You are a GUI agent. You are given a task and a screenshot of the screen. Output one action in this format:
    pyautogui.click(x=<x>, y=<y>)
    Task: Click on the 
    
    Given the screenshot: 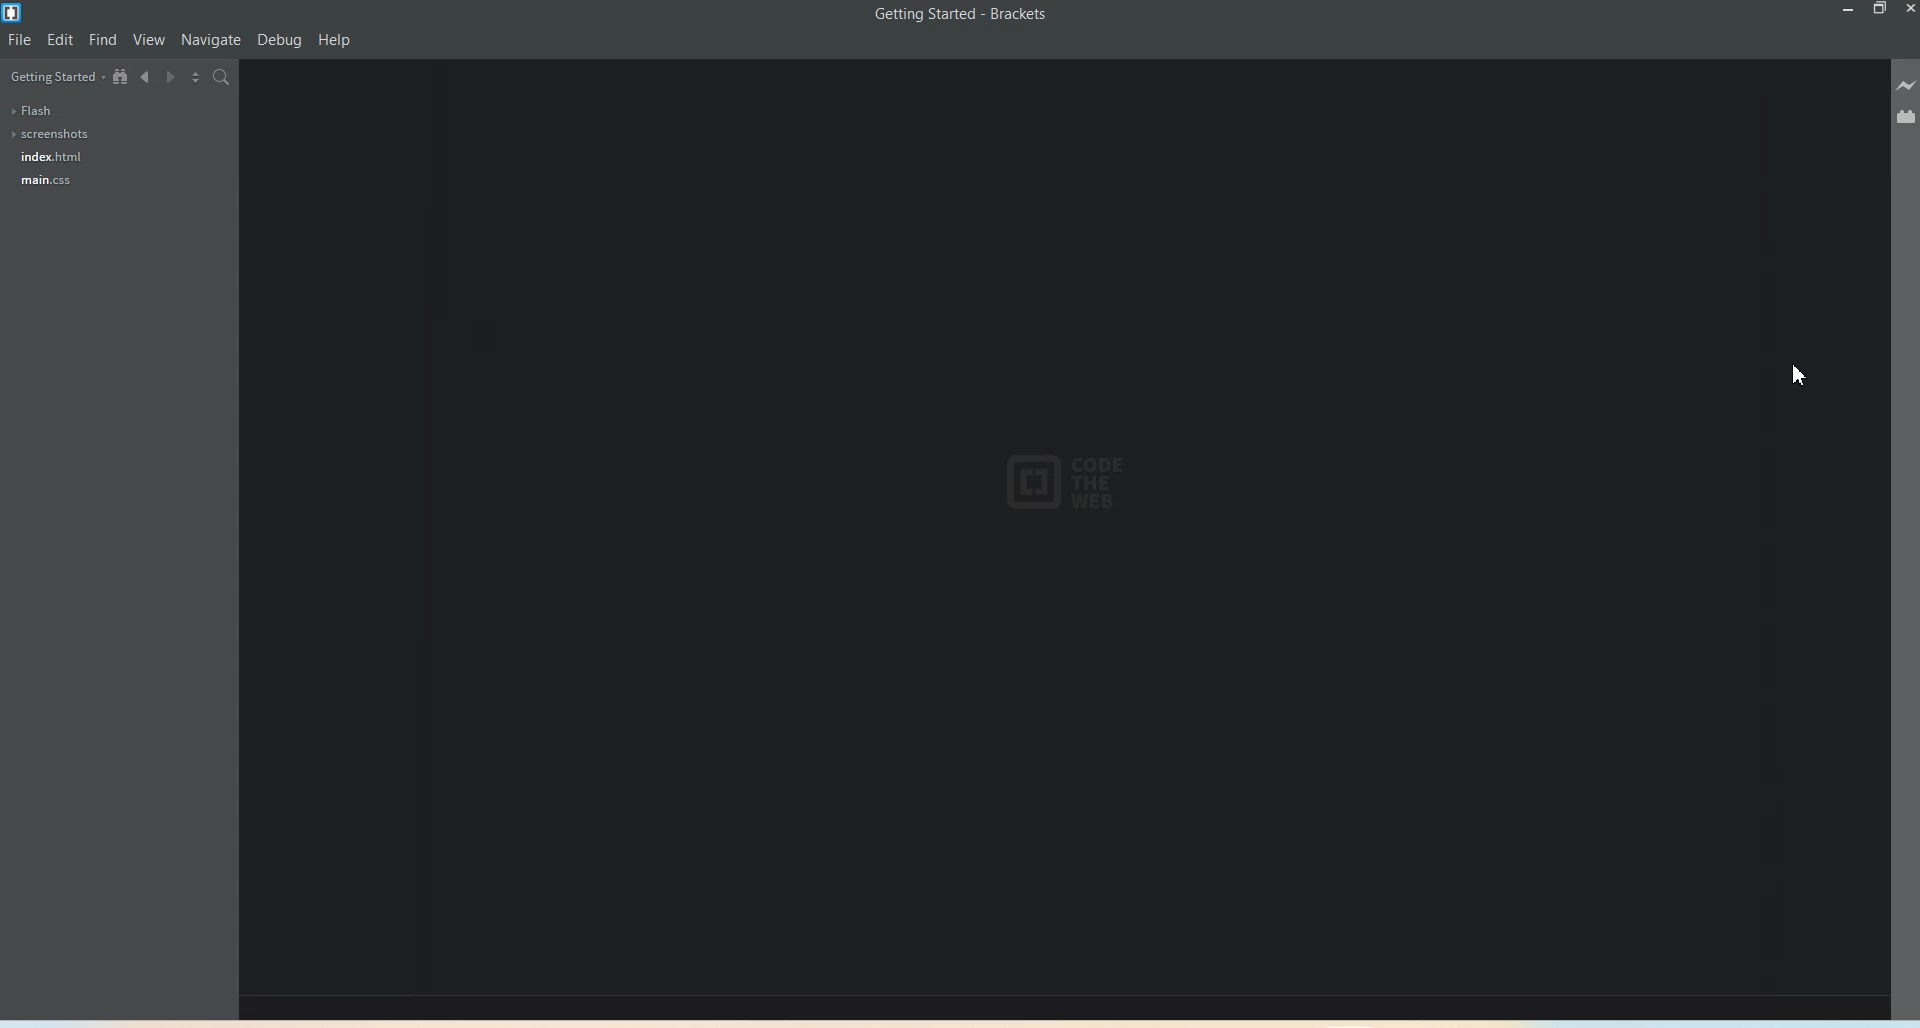 What is the action you would take?
    pyautogui.click(x=1043, y=529)
    